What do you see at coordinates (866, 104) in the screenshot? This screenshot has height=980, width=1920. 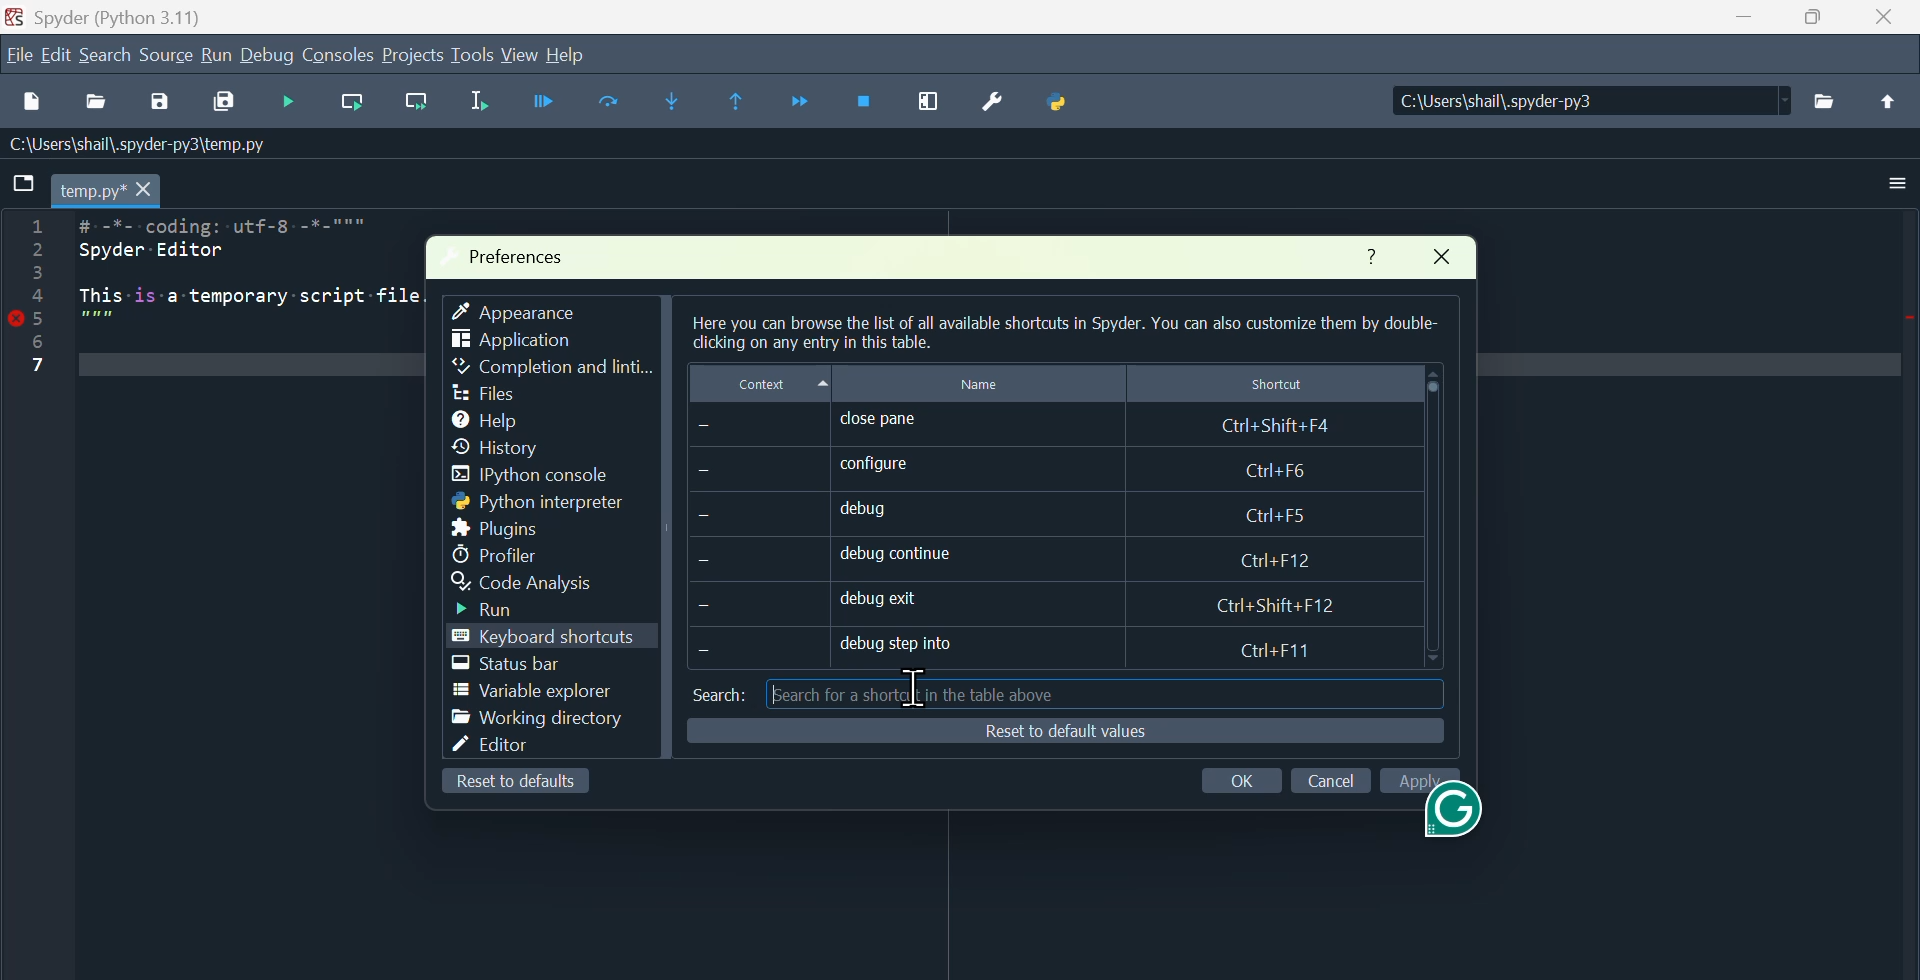 I see `Stop debugging` at bounding box center [866, 104].